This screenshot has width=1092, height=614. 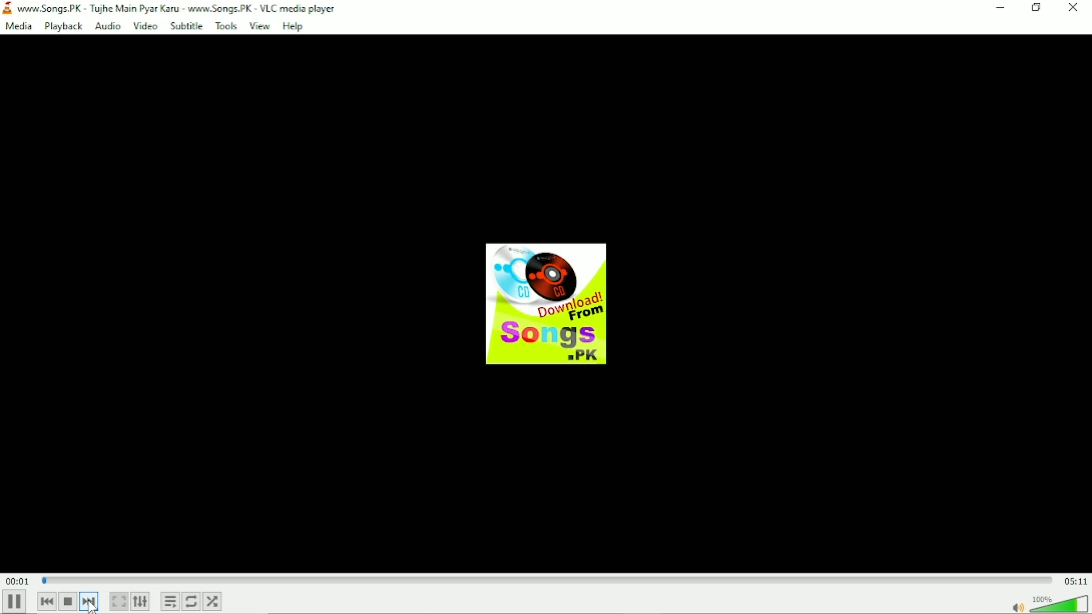 What do you see at coordinates (1075, 581) in the screenshot?
I see `Total duration` at bounding box center [1075, 581].